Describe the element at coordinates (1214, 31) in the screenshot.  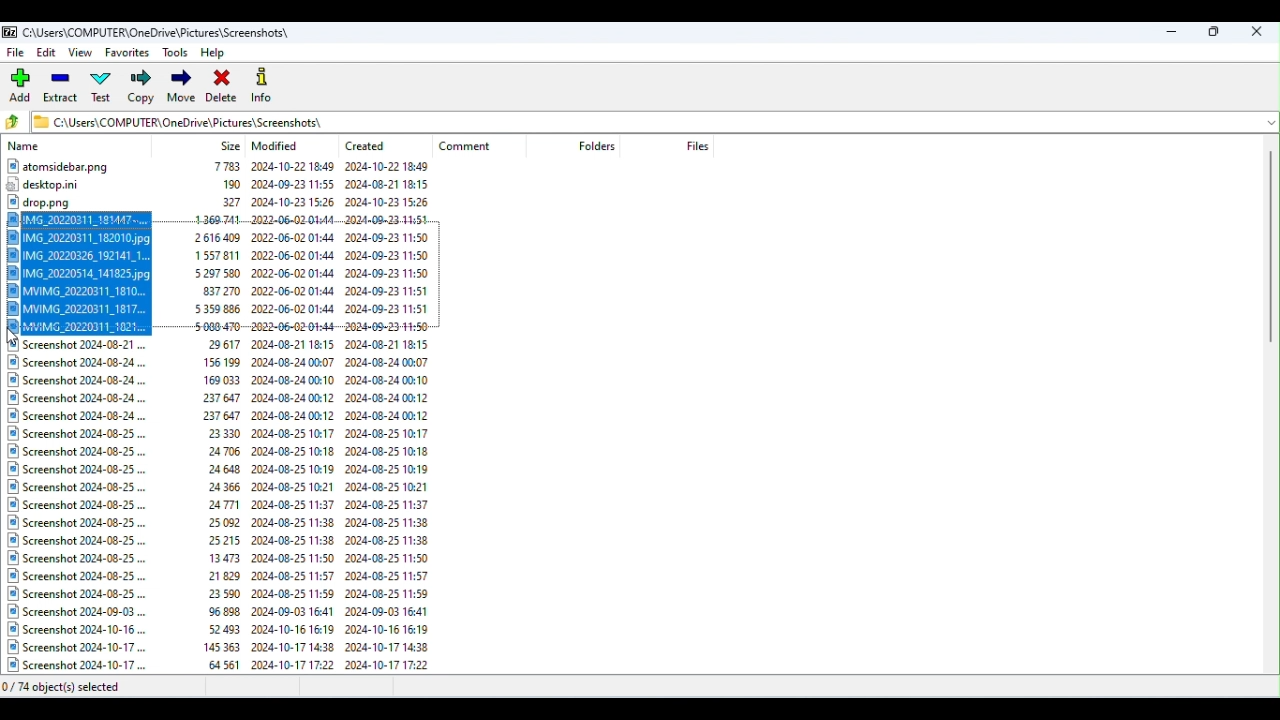
I see `Maximize` at that location.